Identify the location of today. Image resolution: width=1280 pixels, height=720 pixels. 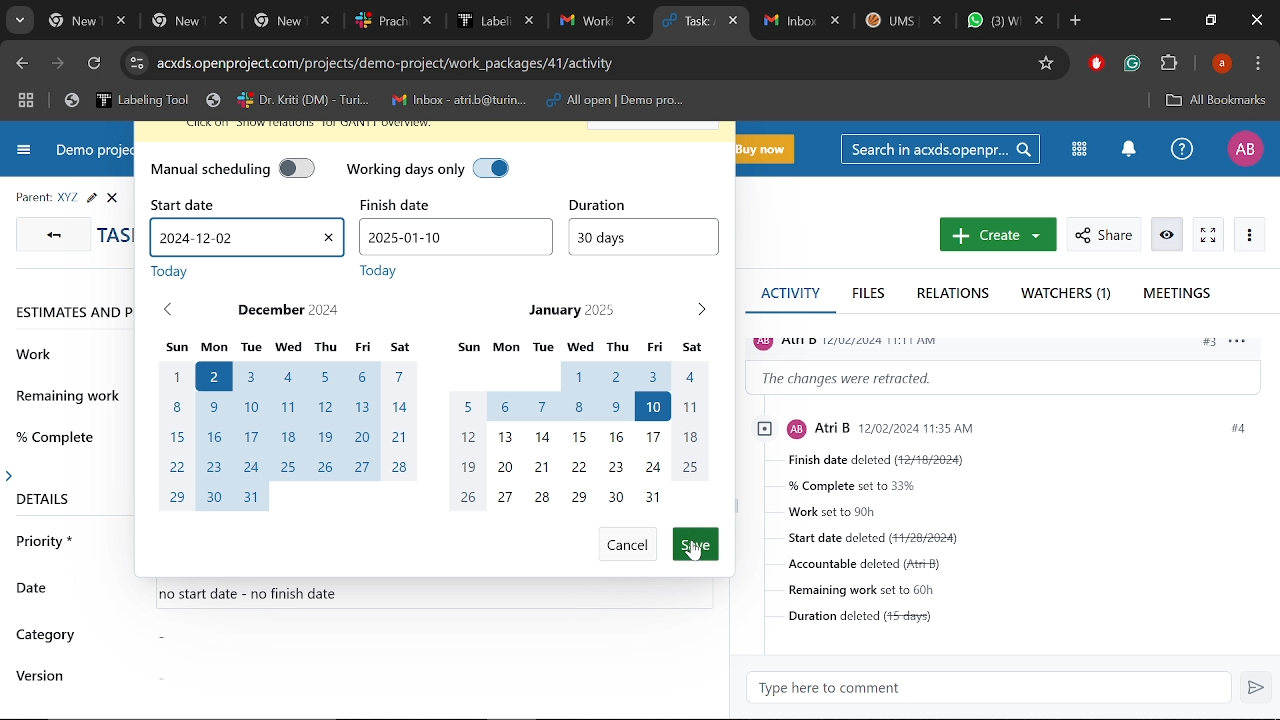
(176, 271).